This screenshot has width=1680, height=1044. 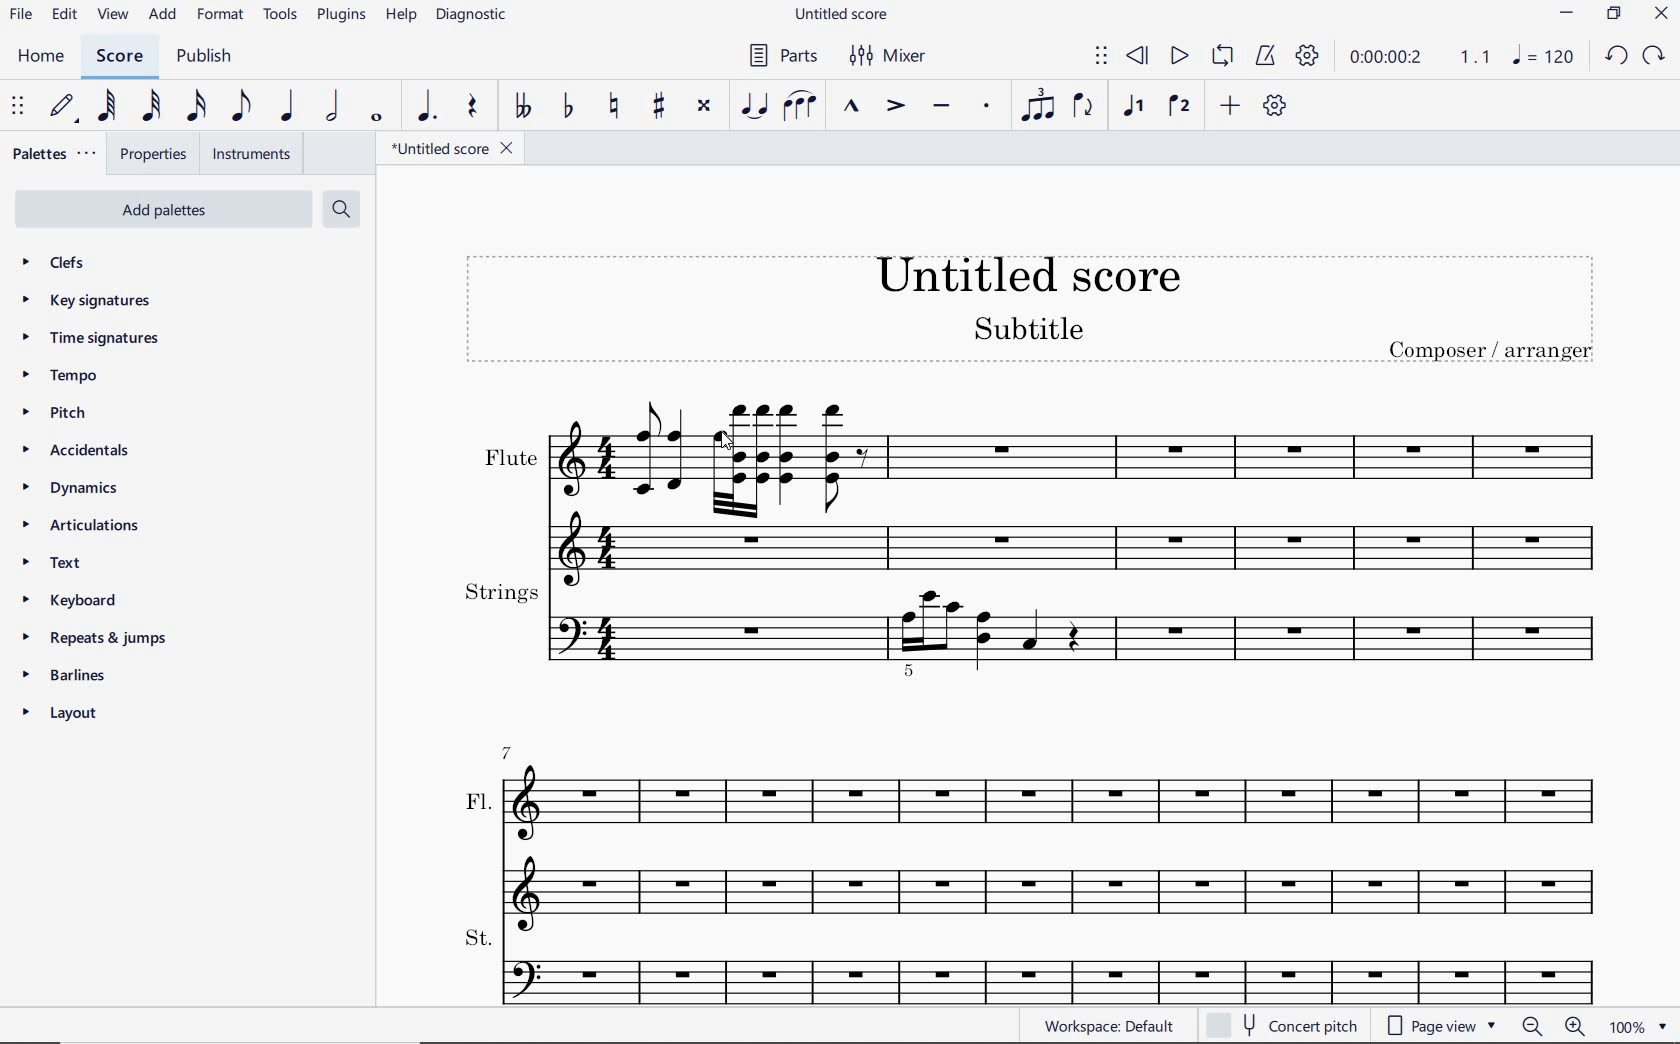 What do you see at coordinates (64, 675) in the screenshot?
I see `barlines` at bounding box center [64, 675].